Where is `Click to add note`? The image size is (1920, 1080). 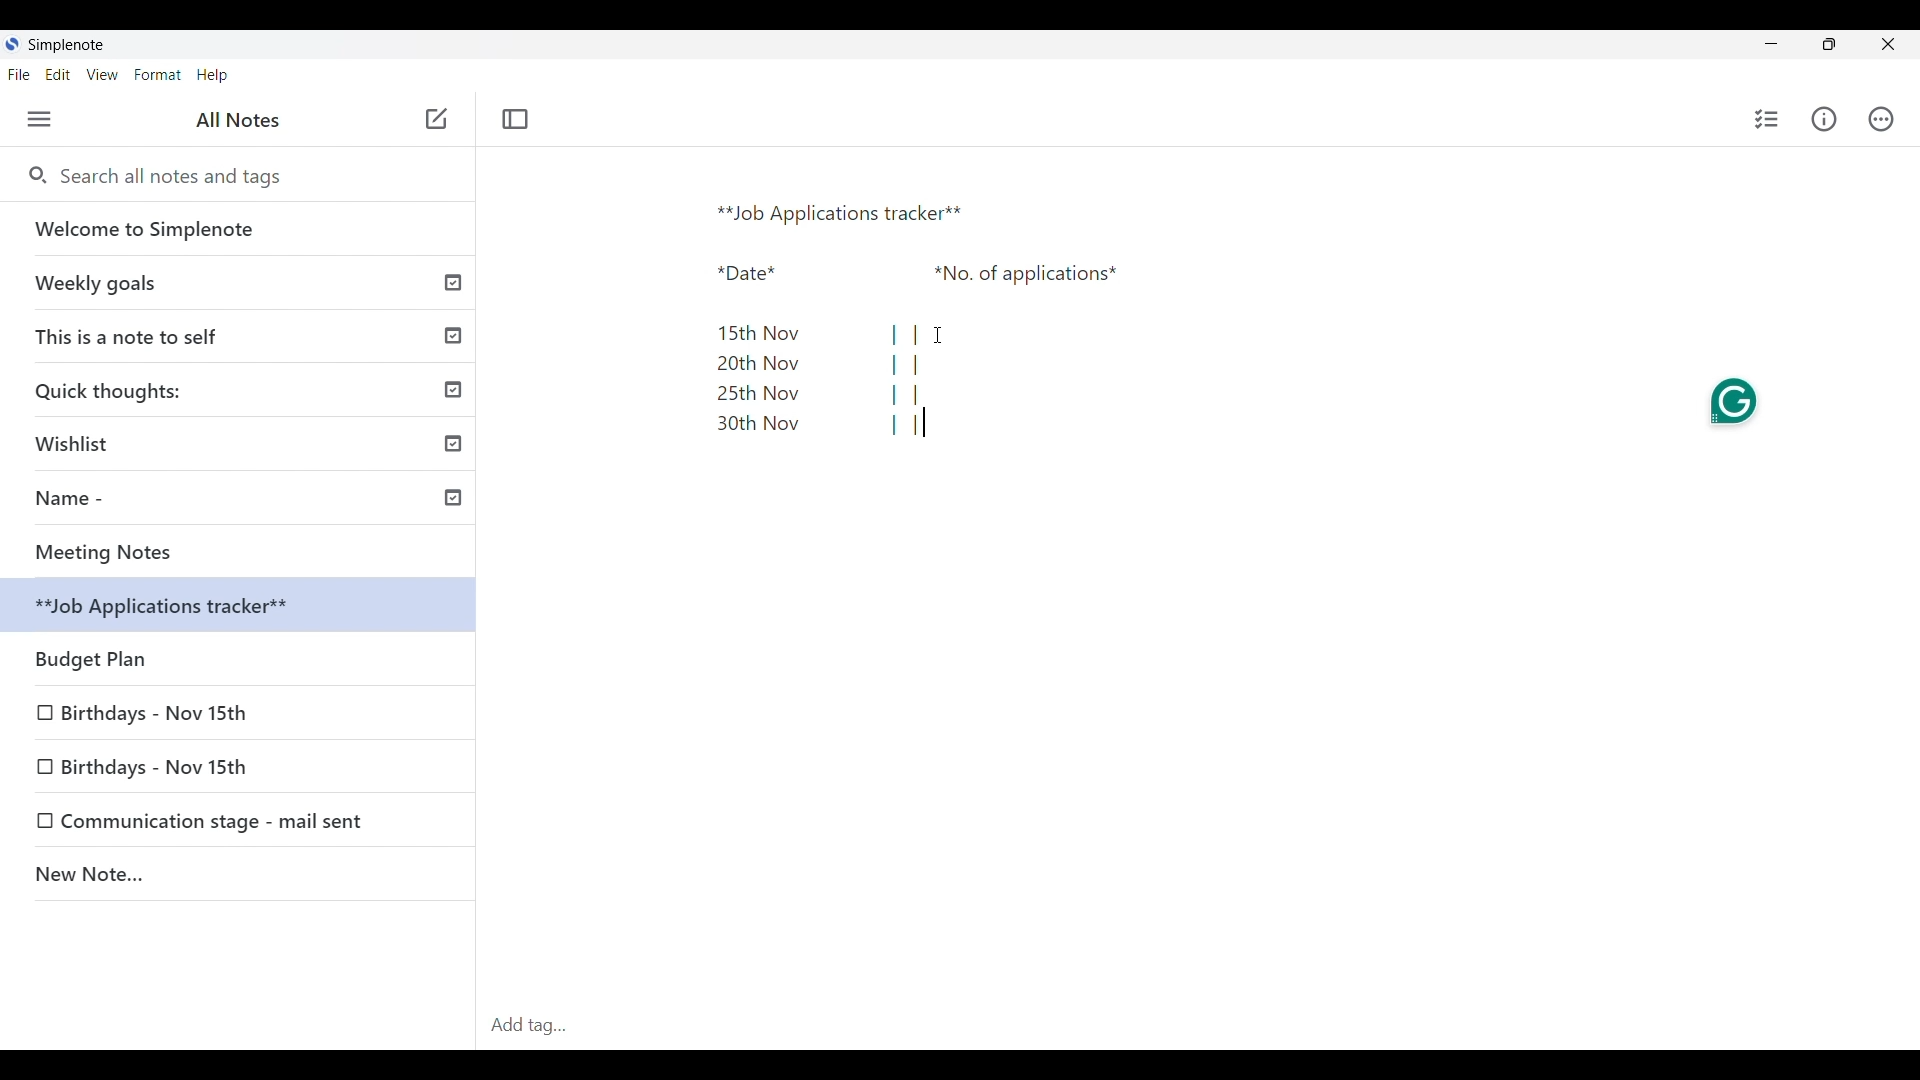 Click to add note is located at coordinates (438, 118).